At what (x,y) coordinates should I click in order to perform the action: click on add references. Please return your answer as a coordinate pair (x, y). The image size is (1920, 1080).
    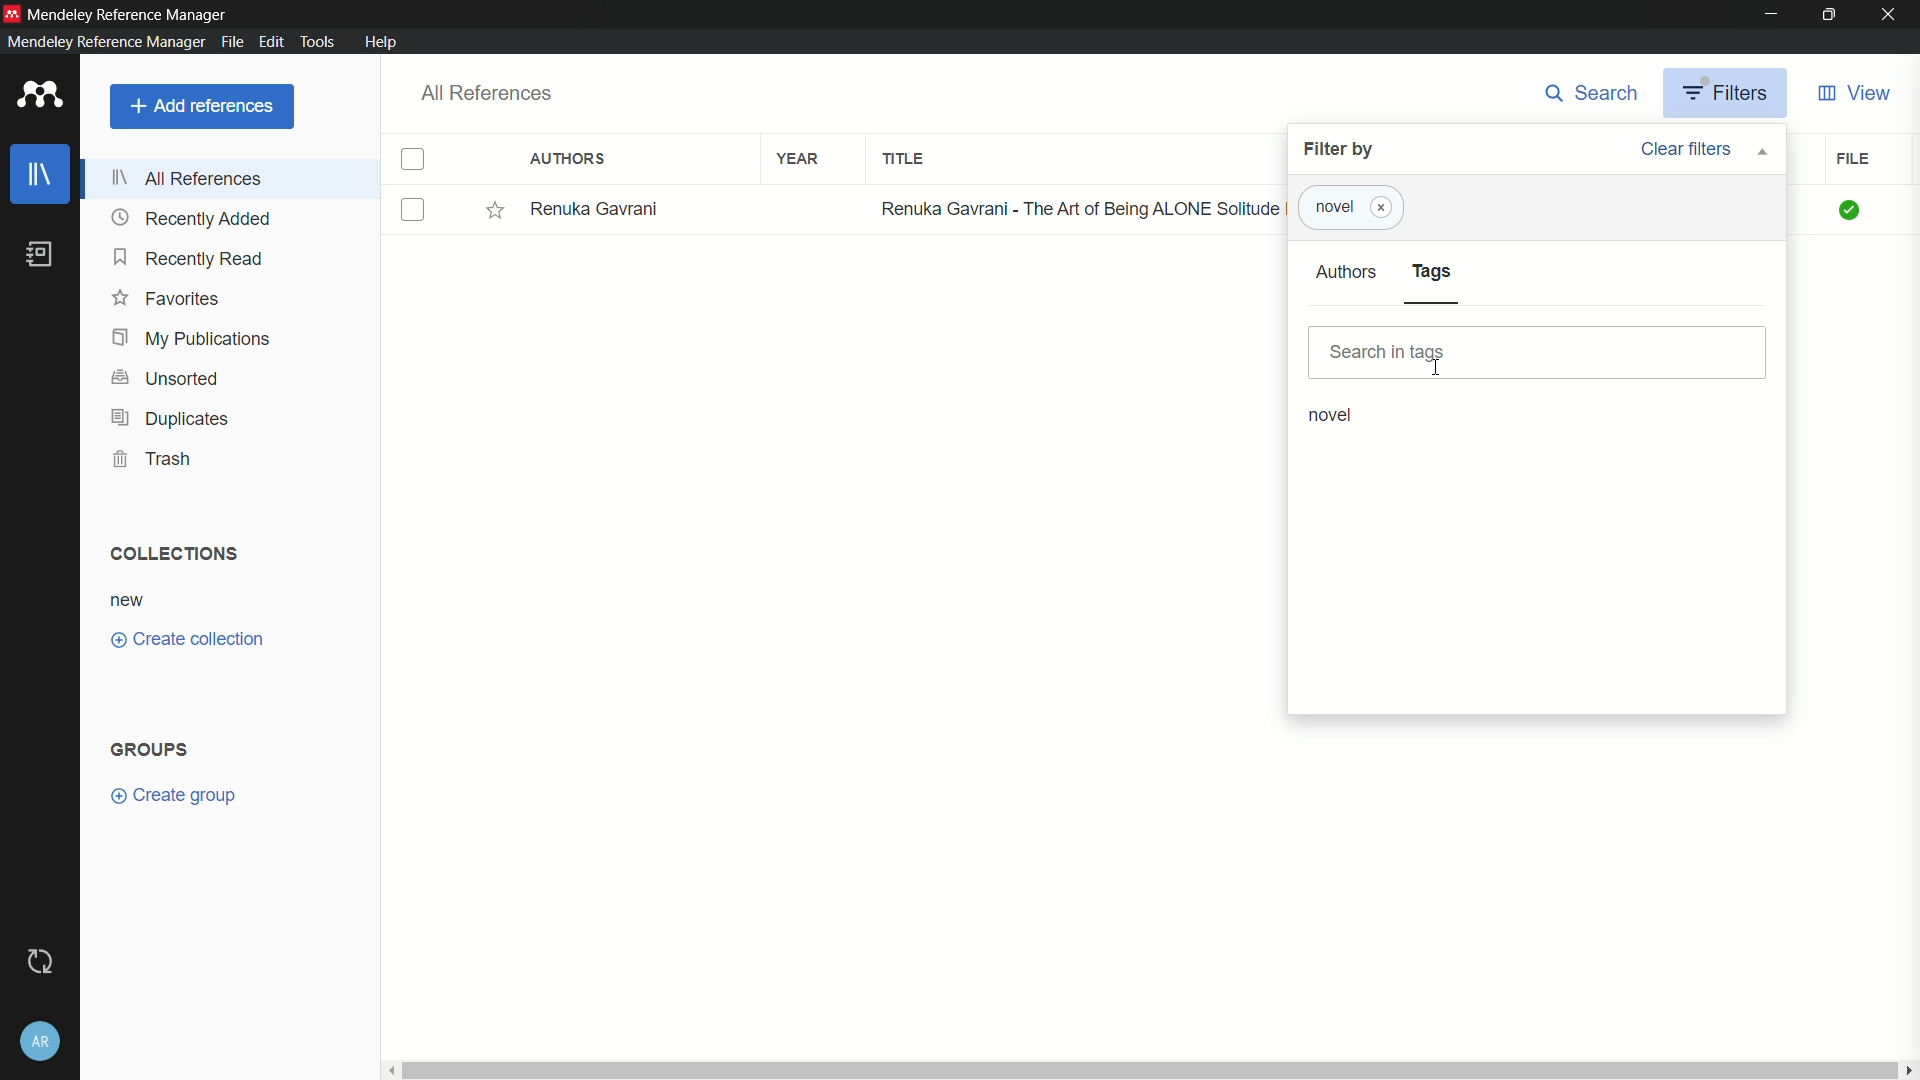
    Looking at the image, I should click on (203, 106).